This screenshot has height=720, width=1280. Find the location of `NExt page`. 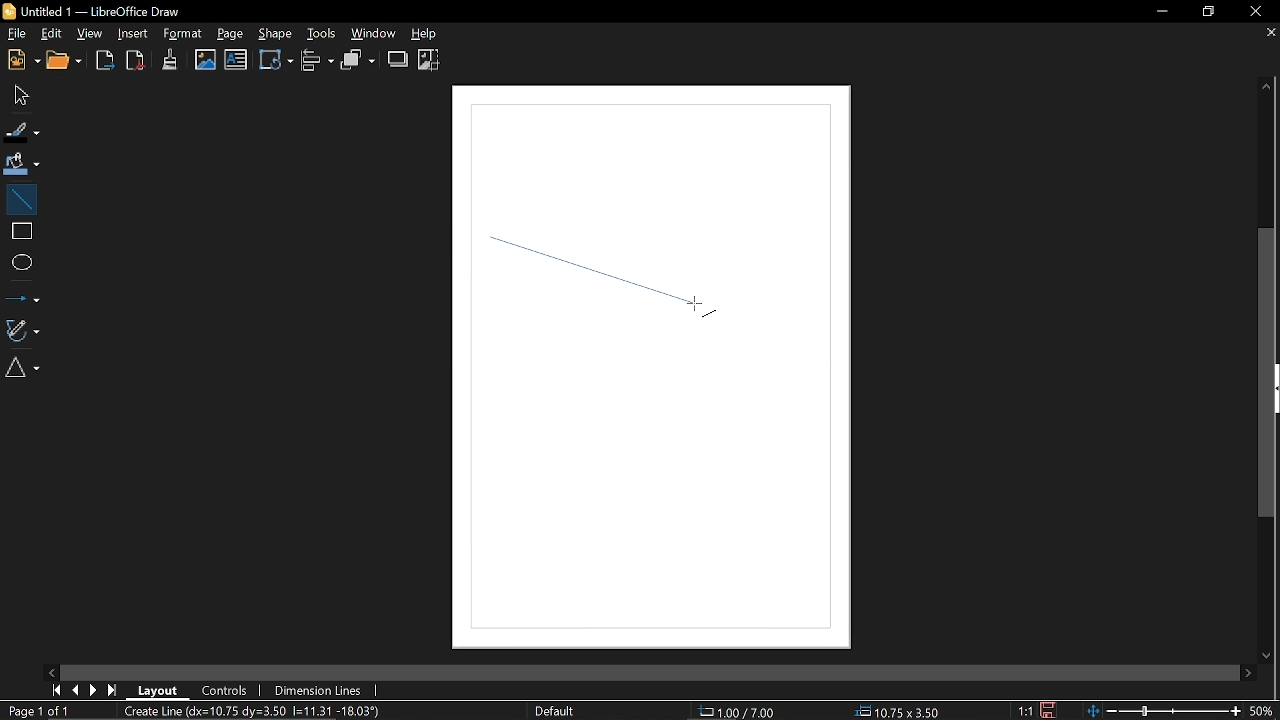

NExt page is located at coordinates (95, 690).